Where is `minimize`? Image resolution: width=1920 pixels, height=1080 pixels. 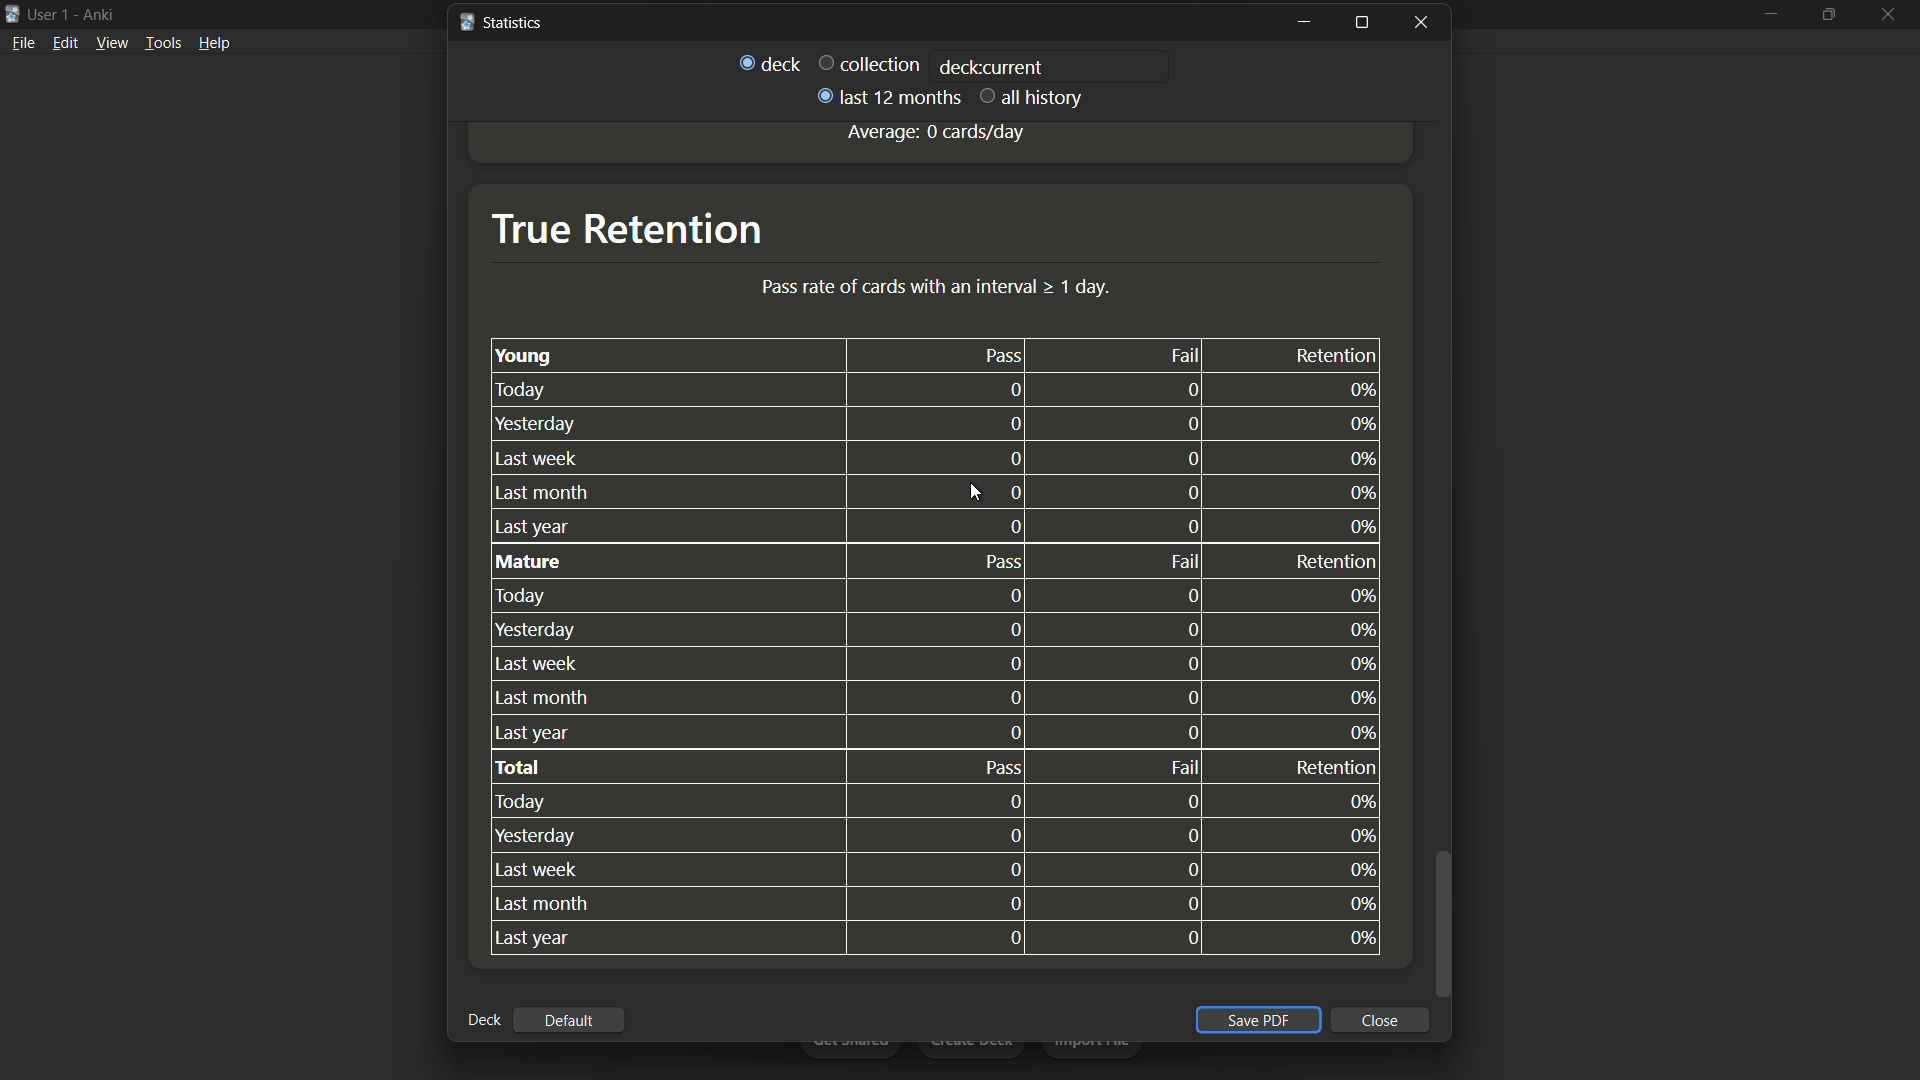
minimize is located at coordinates (1769, 16).